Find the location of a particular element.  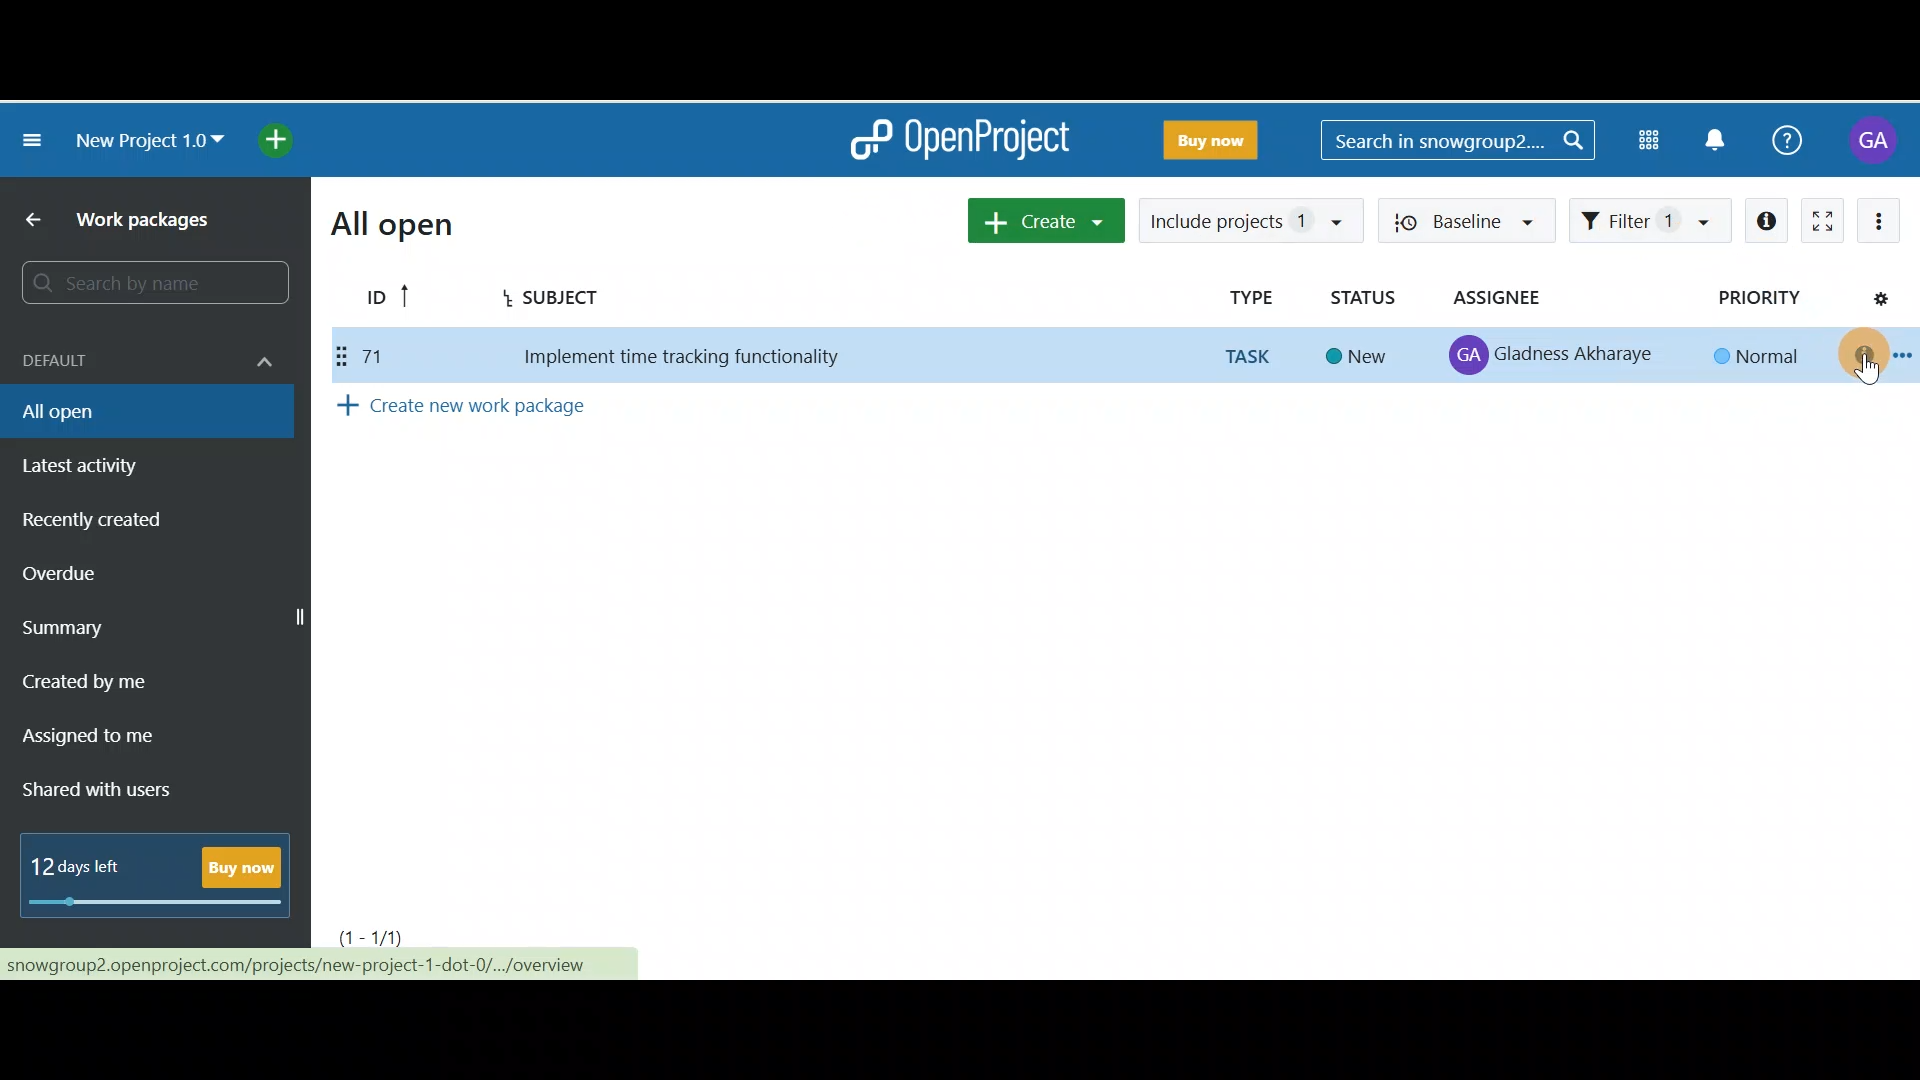

Created by me is located at coordinates (112, 674).